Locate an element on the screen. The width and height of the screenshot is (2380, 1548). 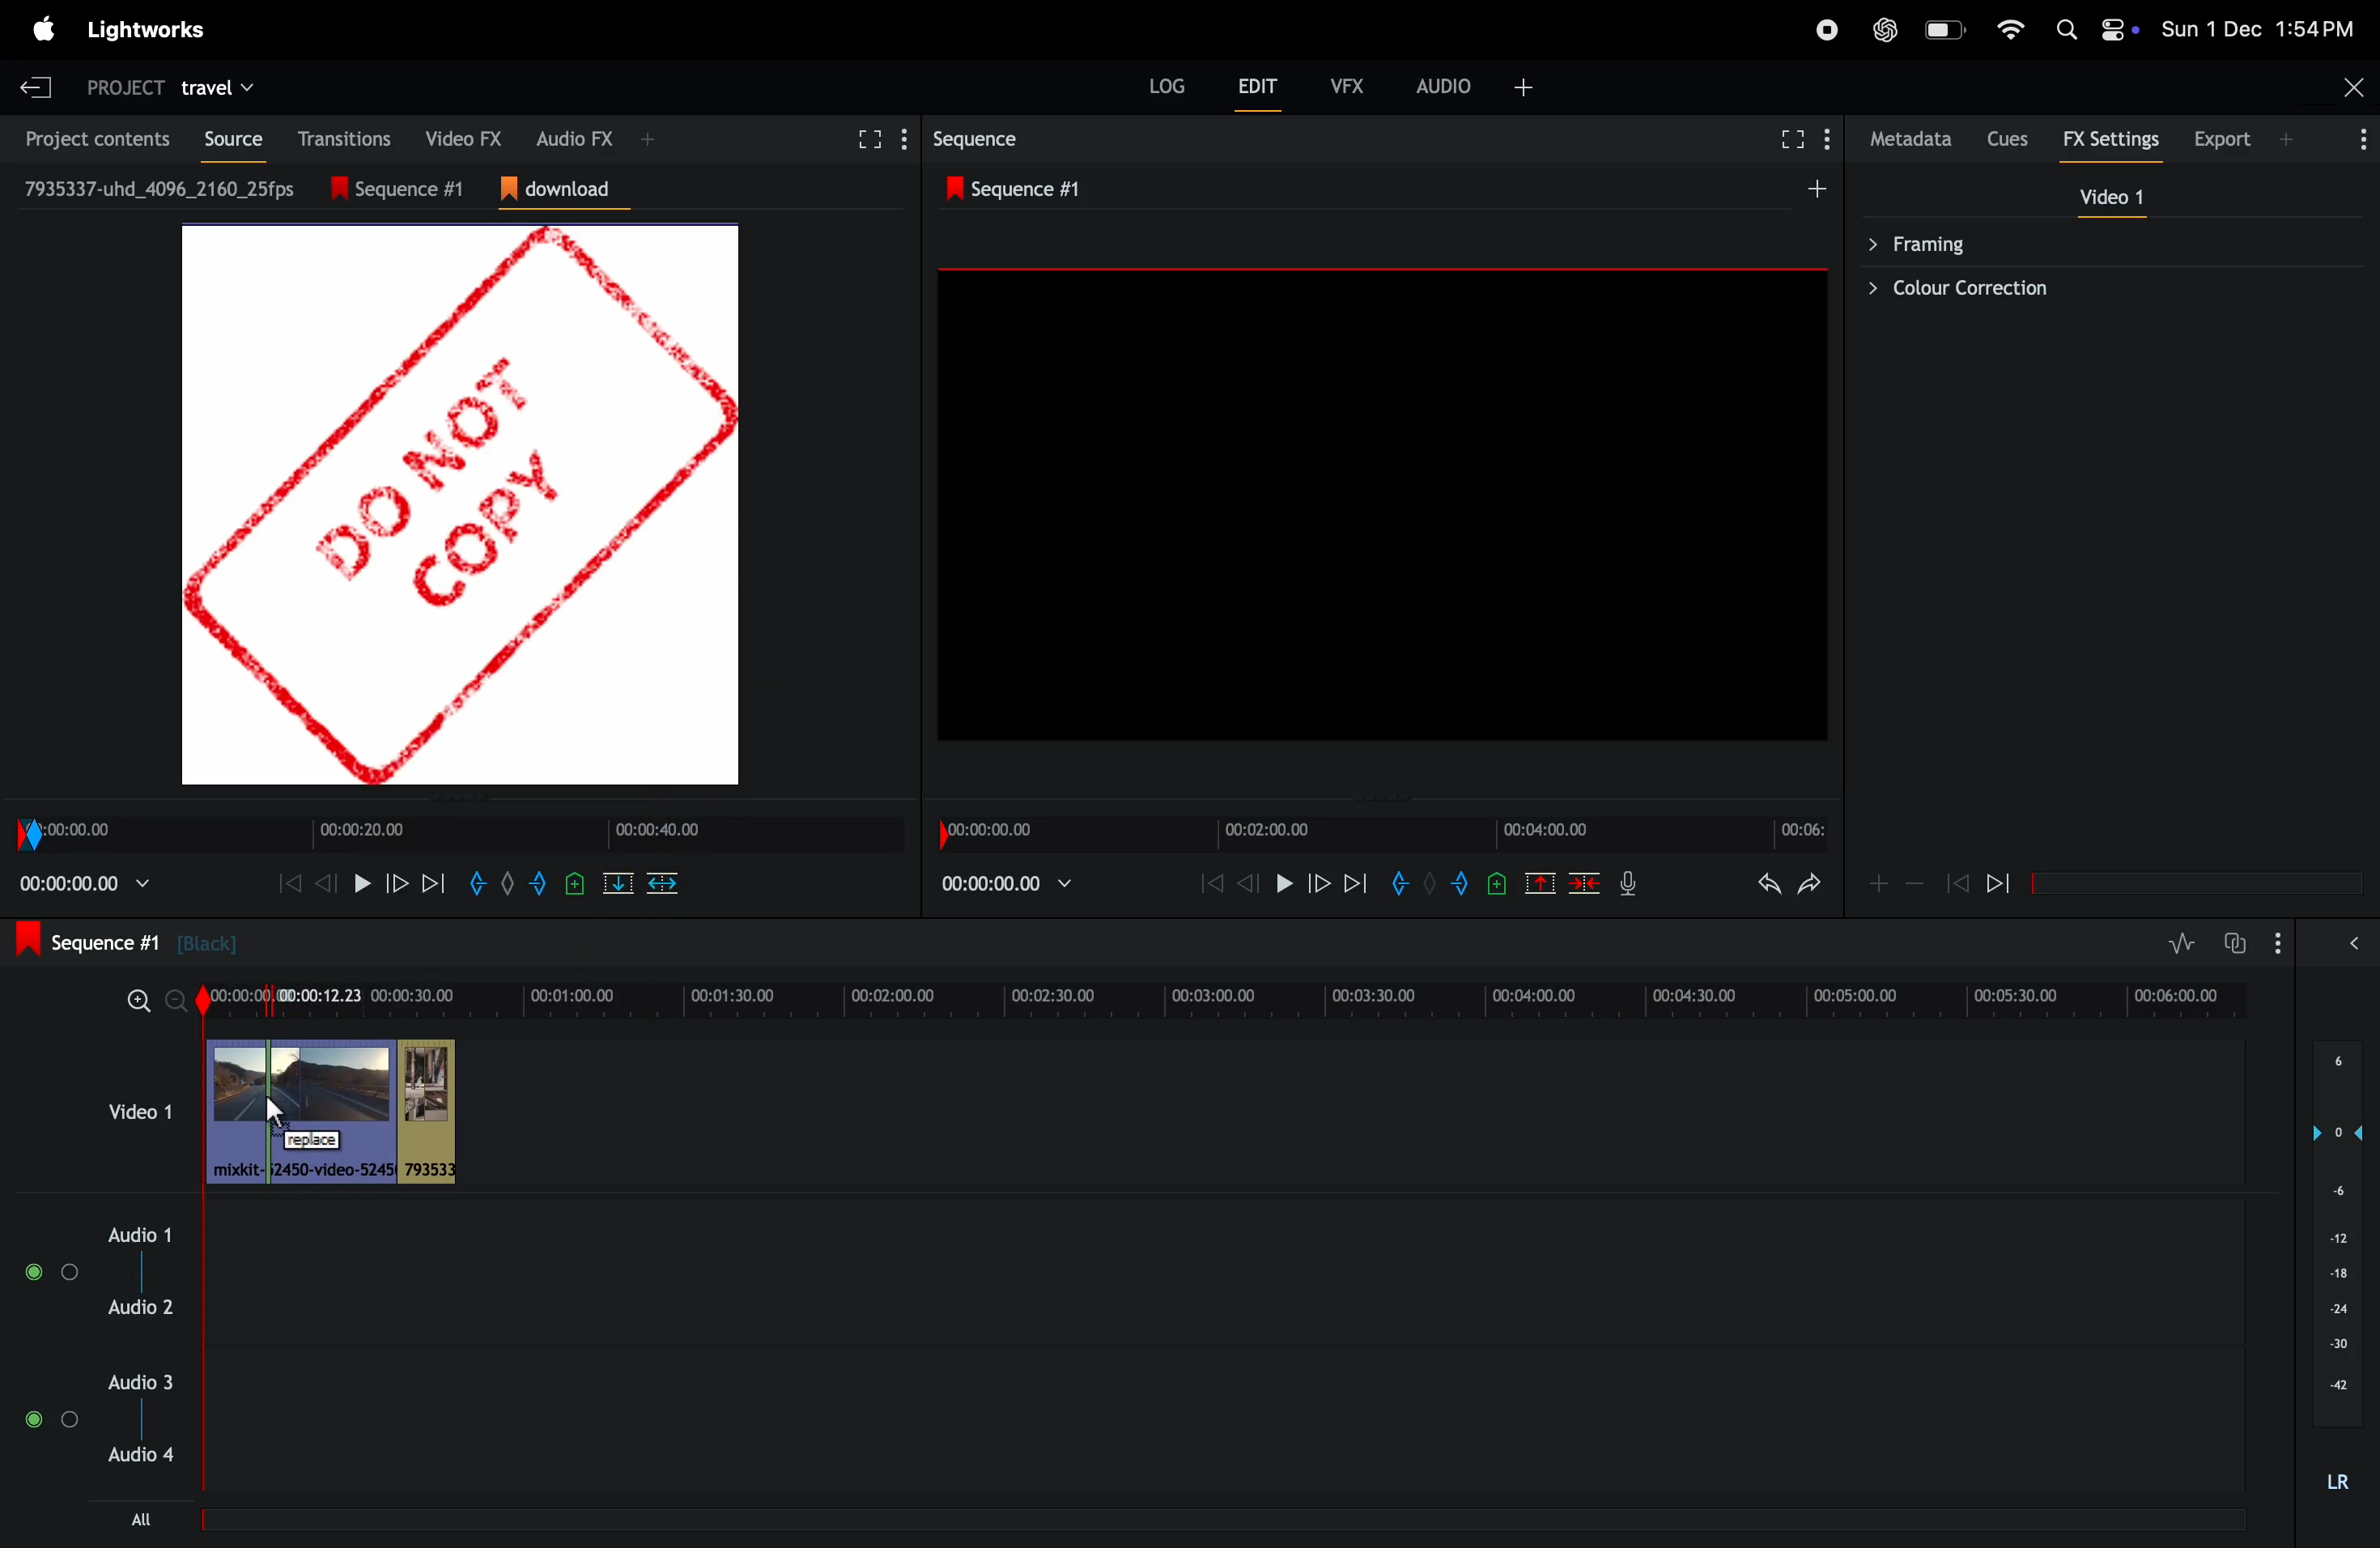
time frame is located at coordinates (459, 835).